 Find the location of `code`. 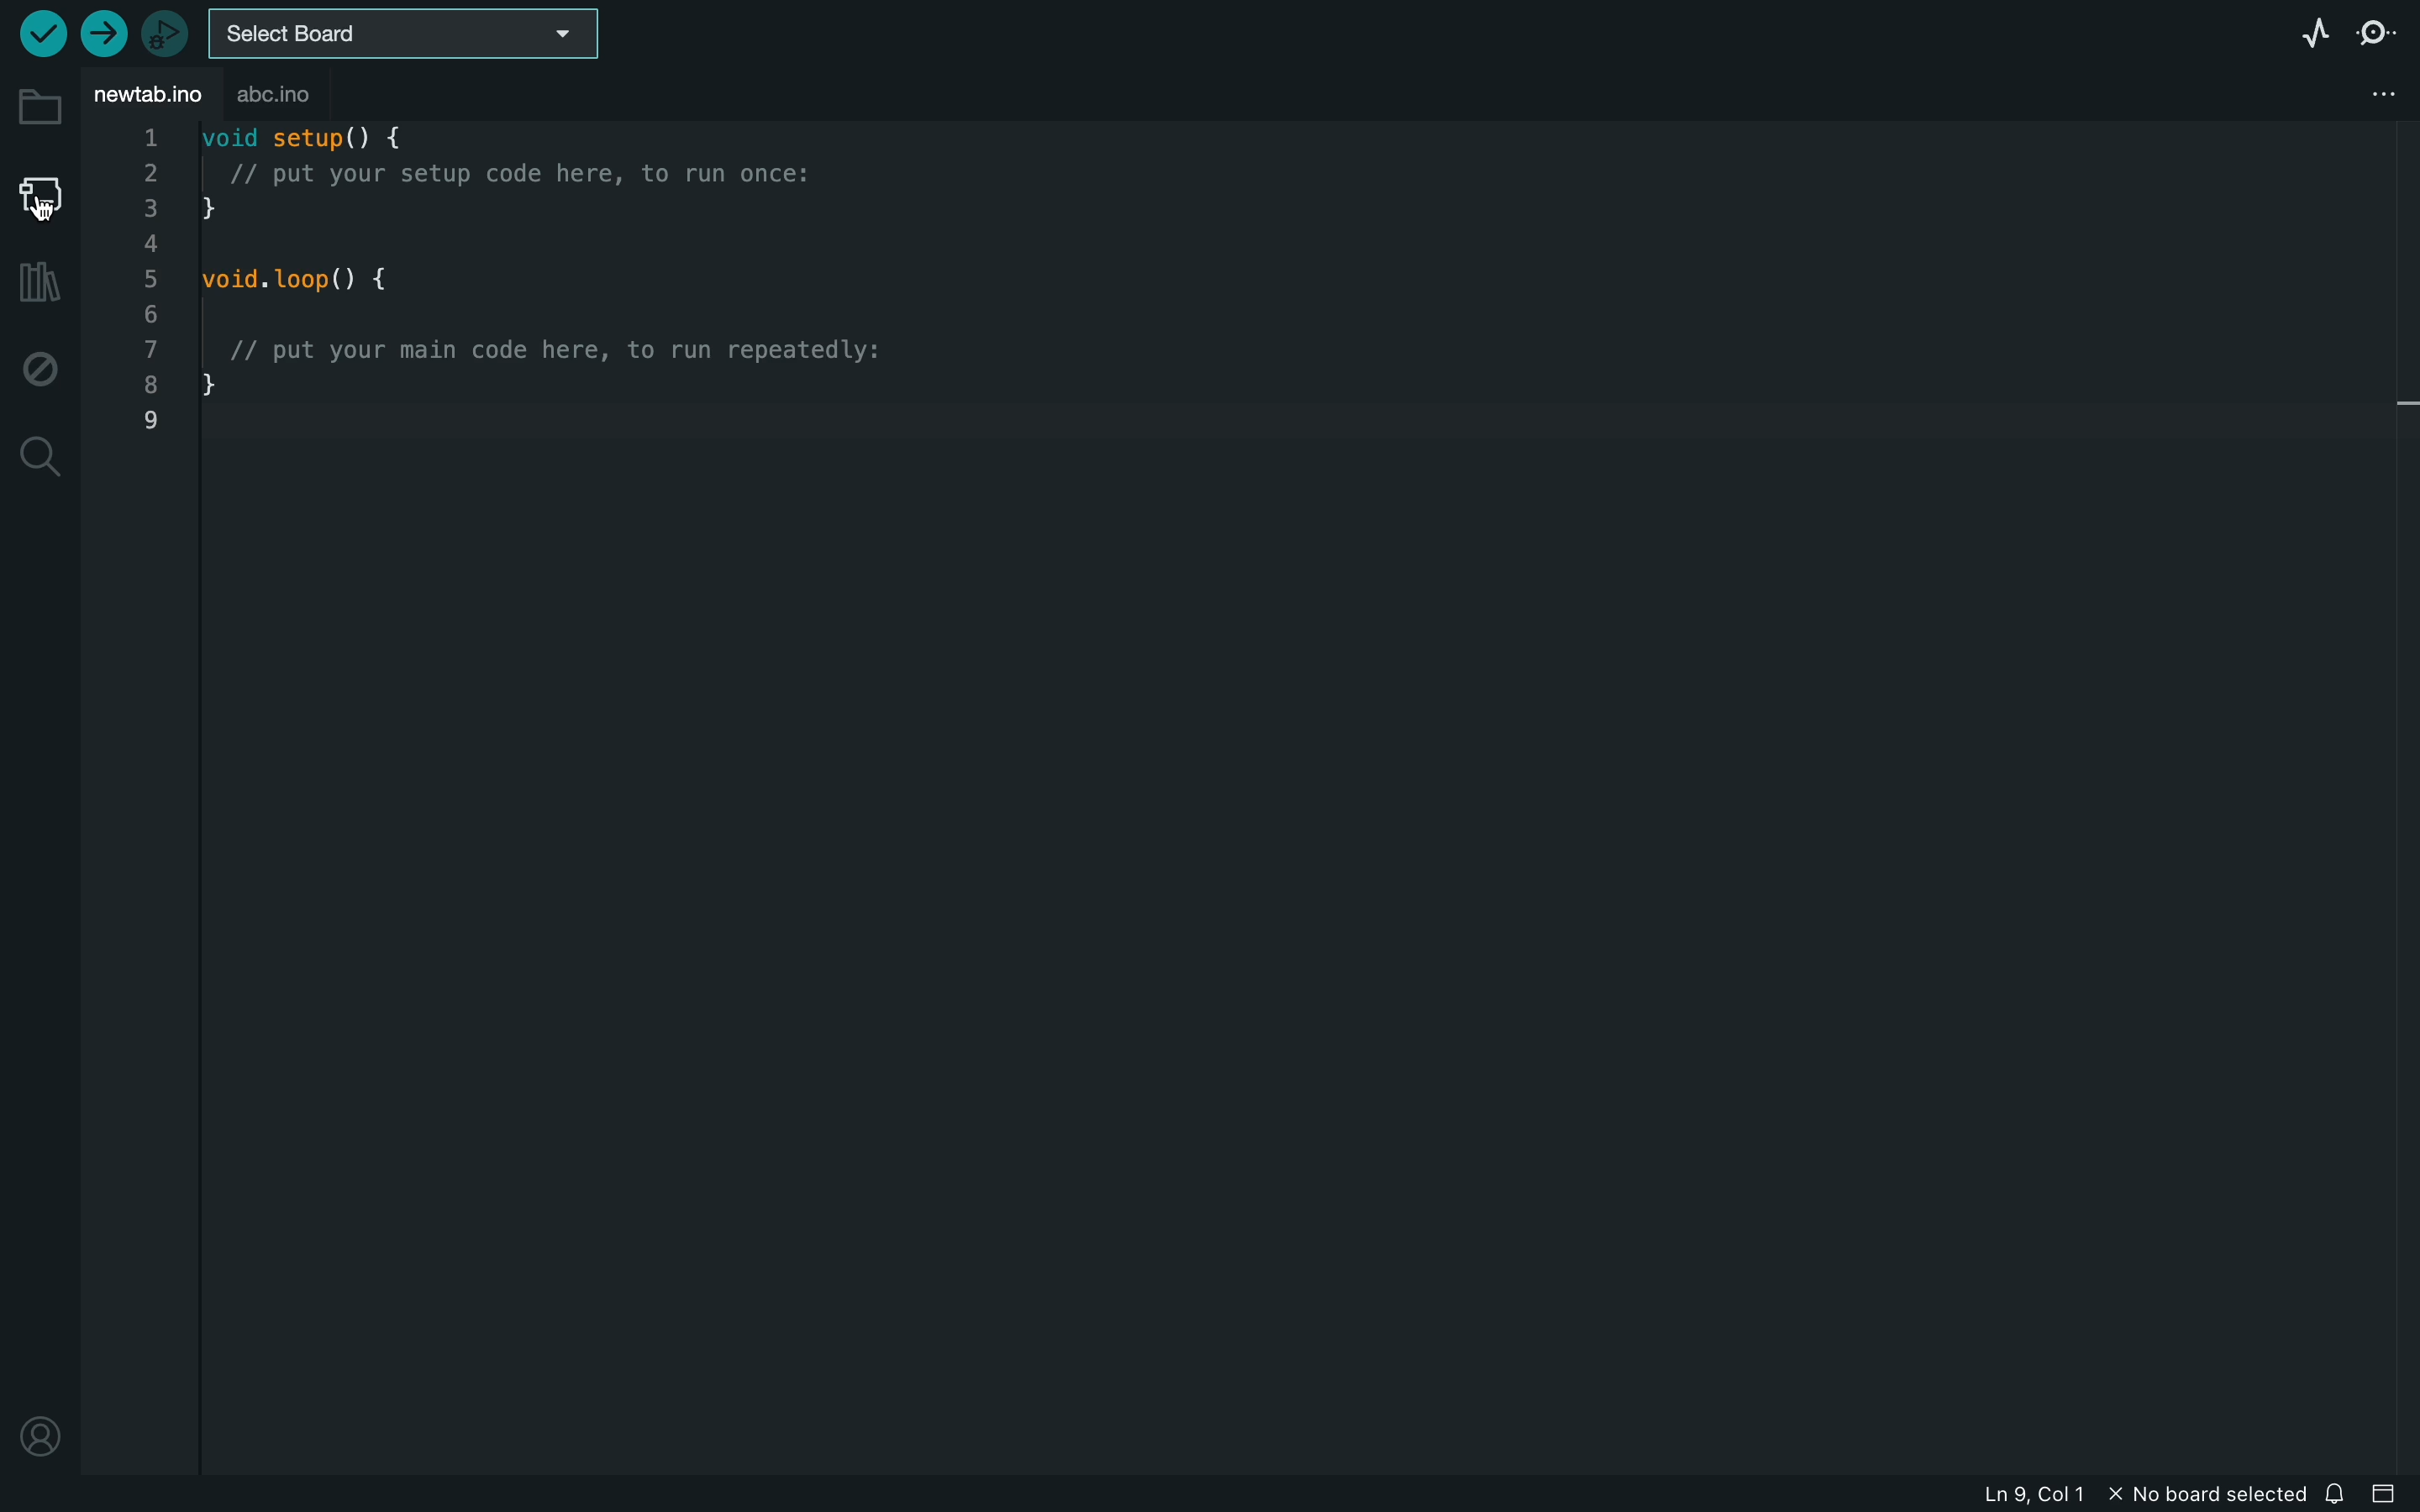

code is located at coordinates (540, 295).